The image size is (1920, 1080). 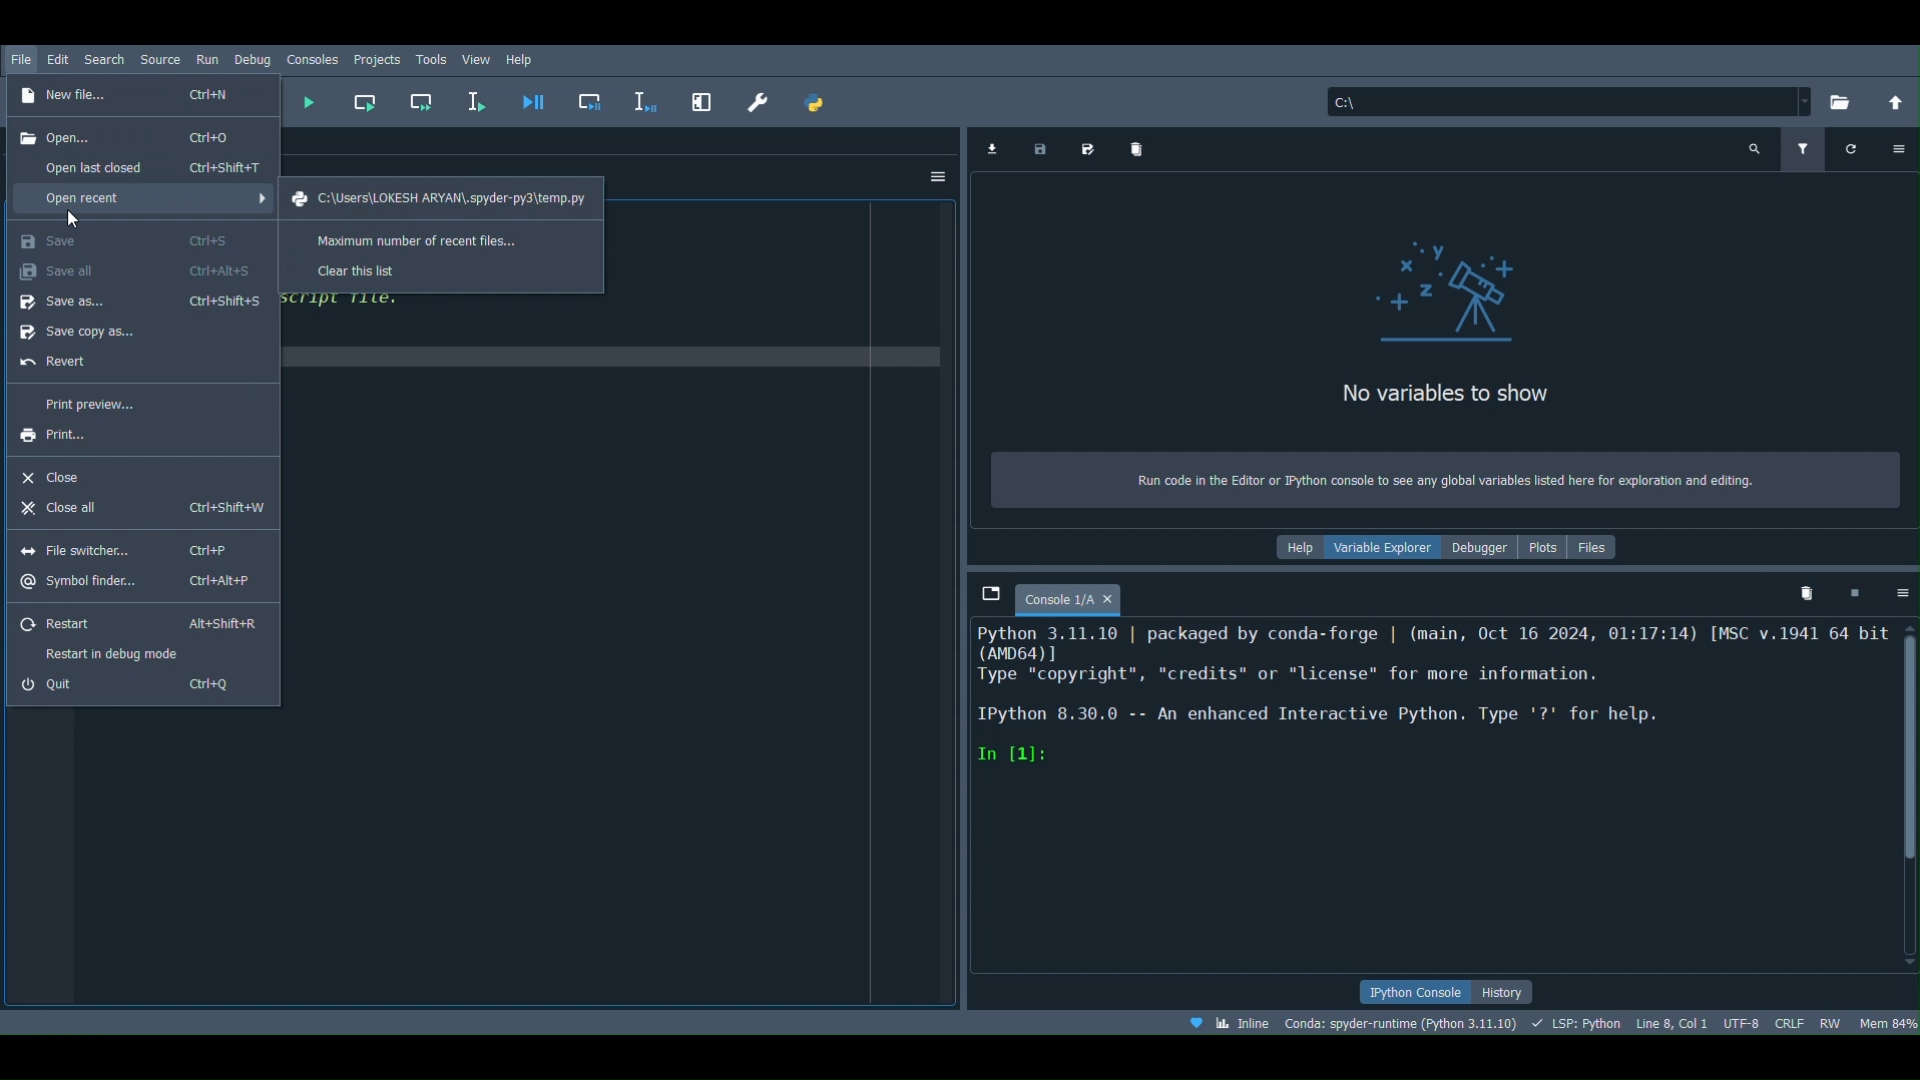 I want to click on File permissions, so click(x=1831, y=1018).